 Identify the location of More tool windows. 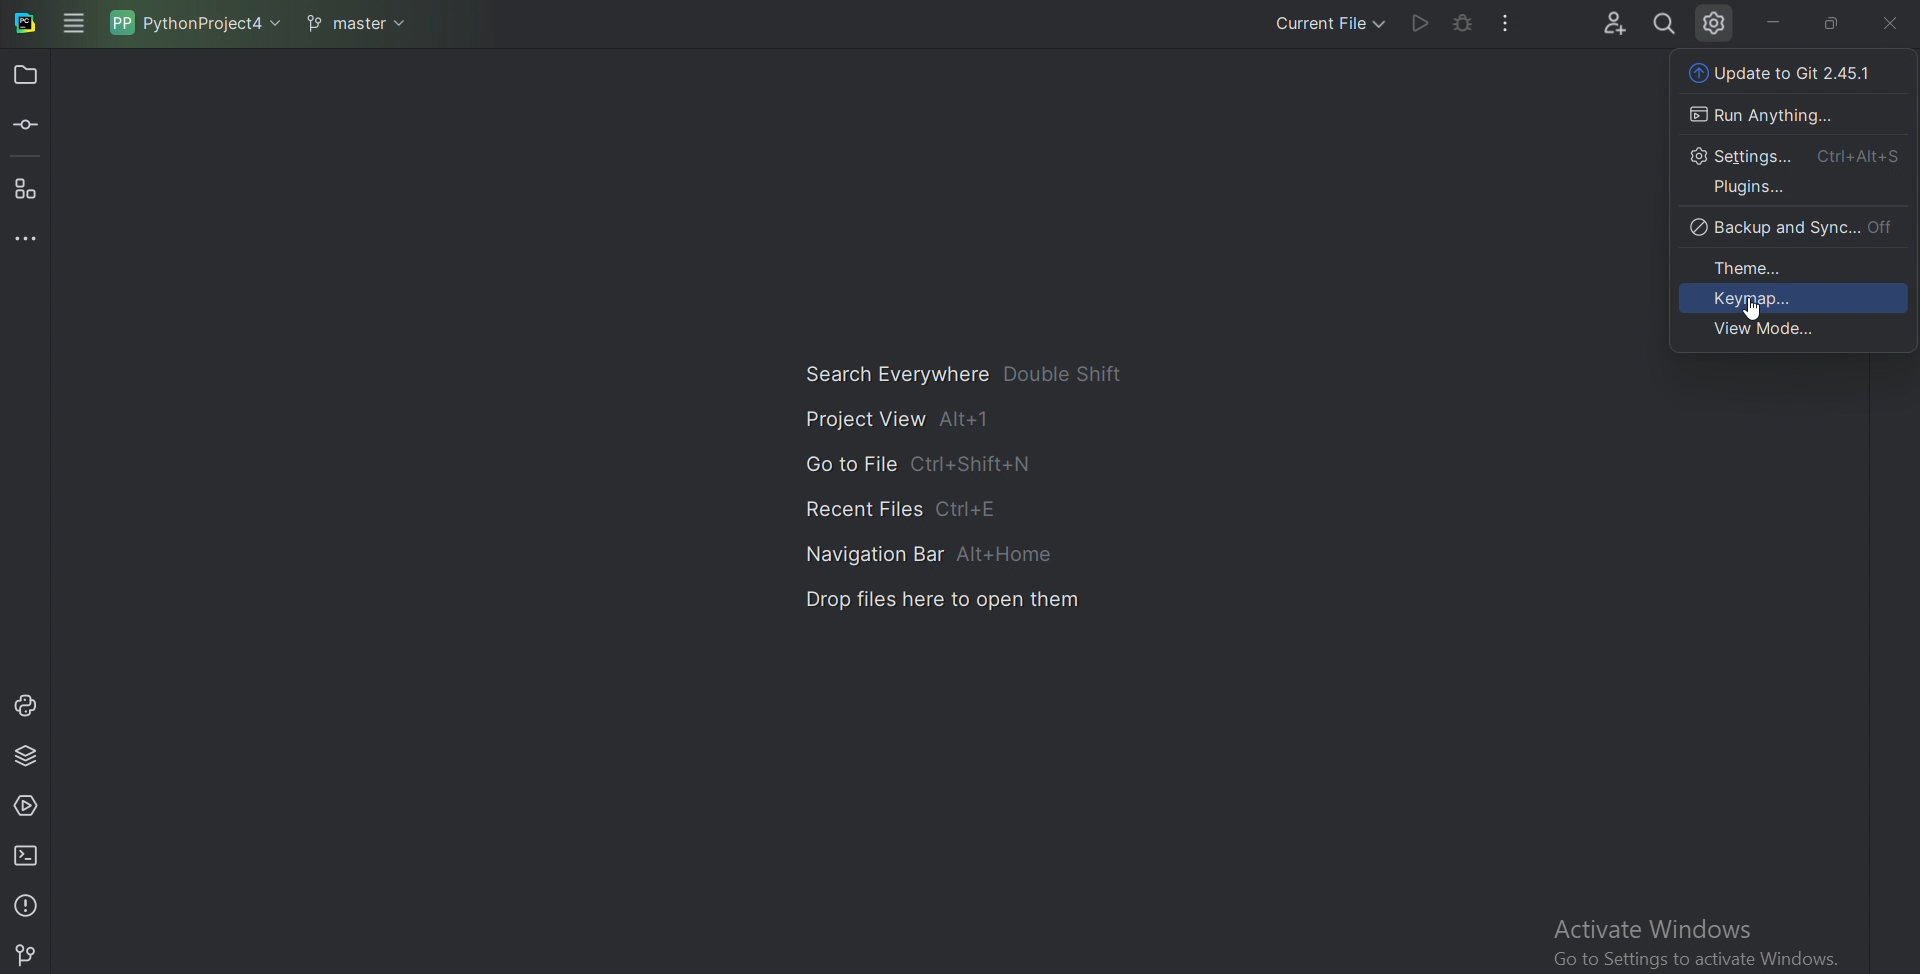
(26, 238).